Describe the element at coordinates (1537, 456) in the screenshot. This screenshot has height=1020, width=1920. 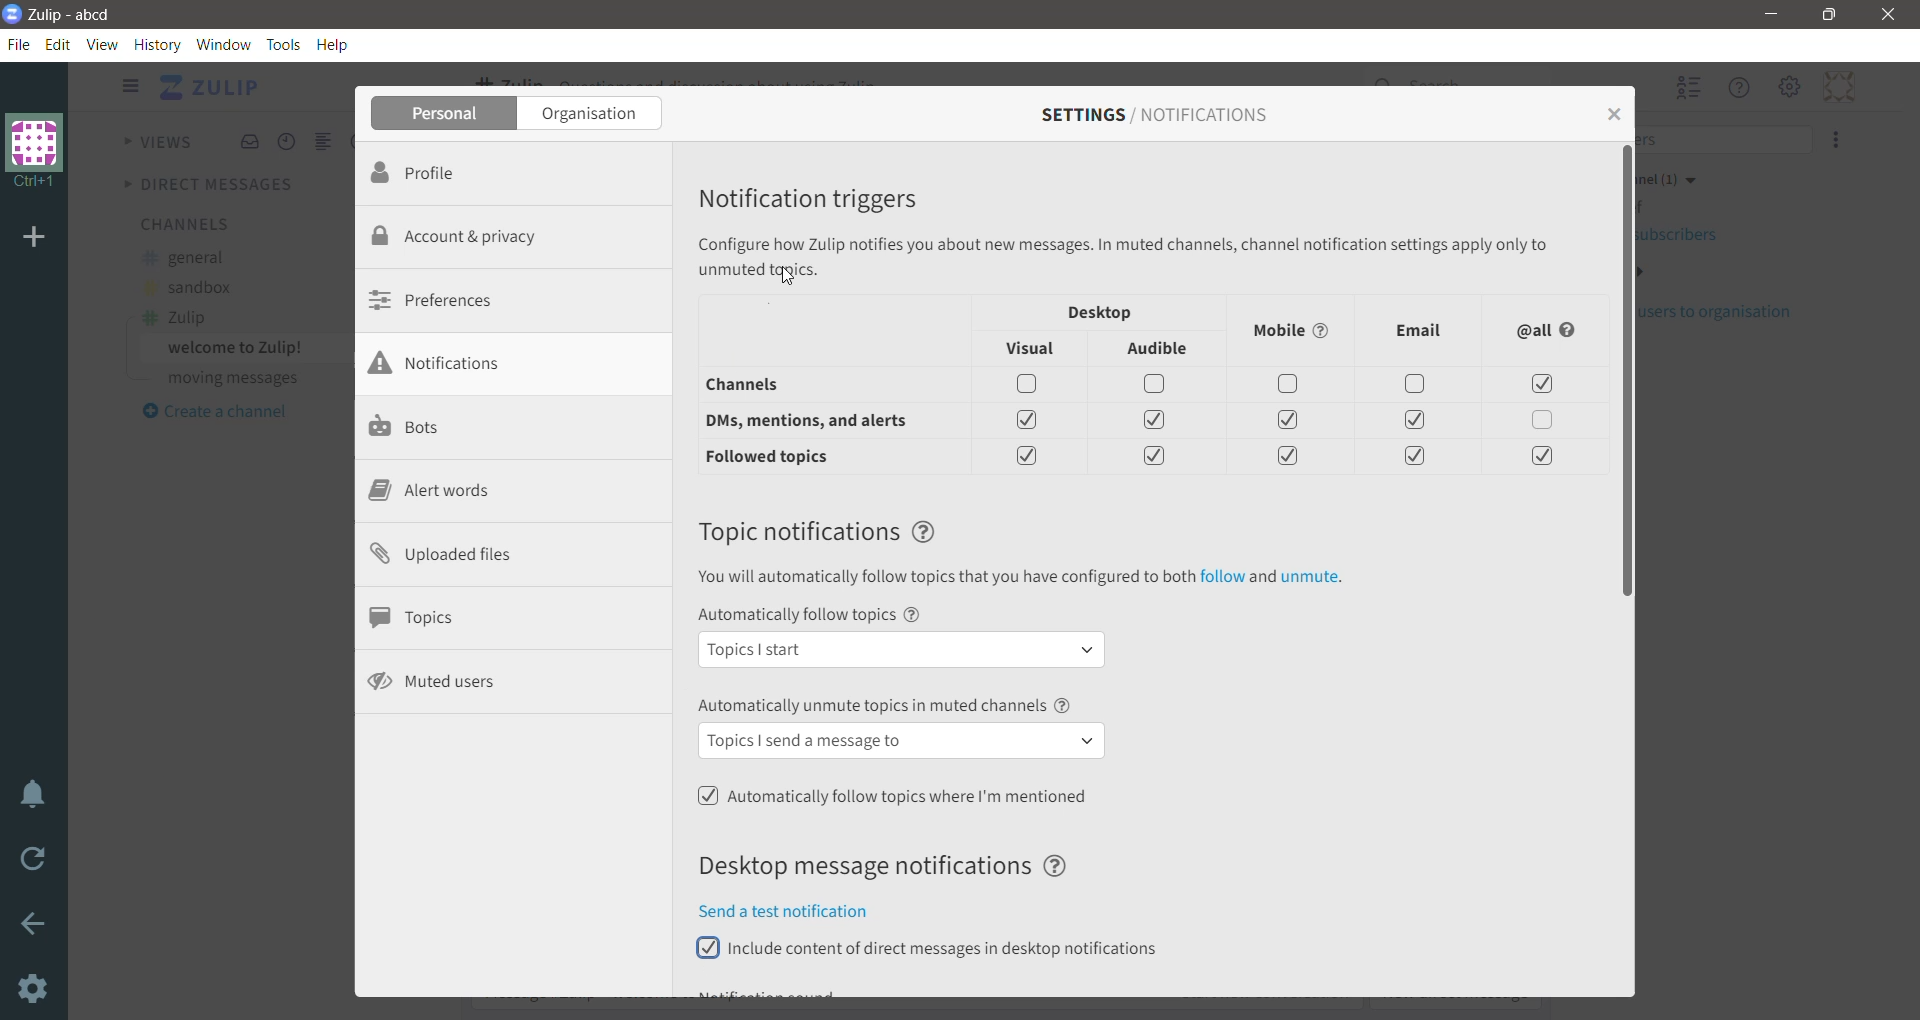
I see `check box` at that location.